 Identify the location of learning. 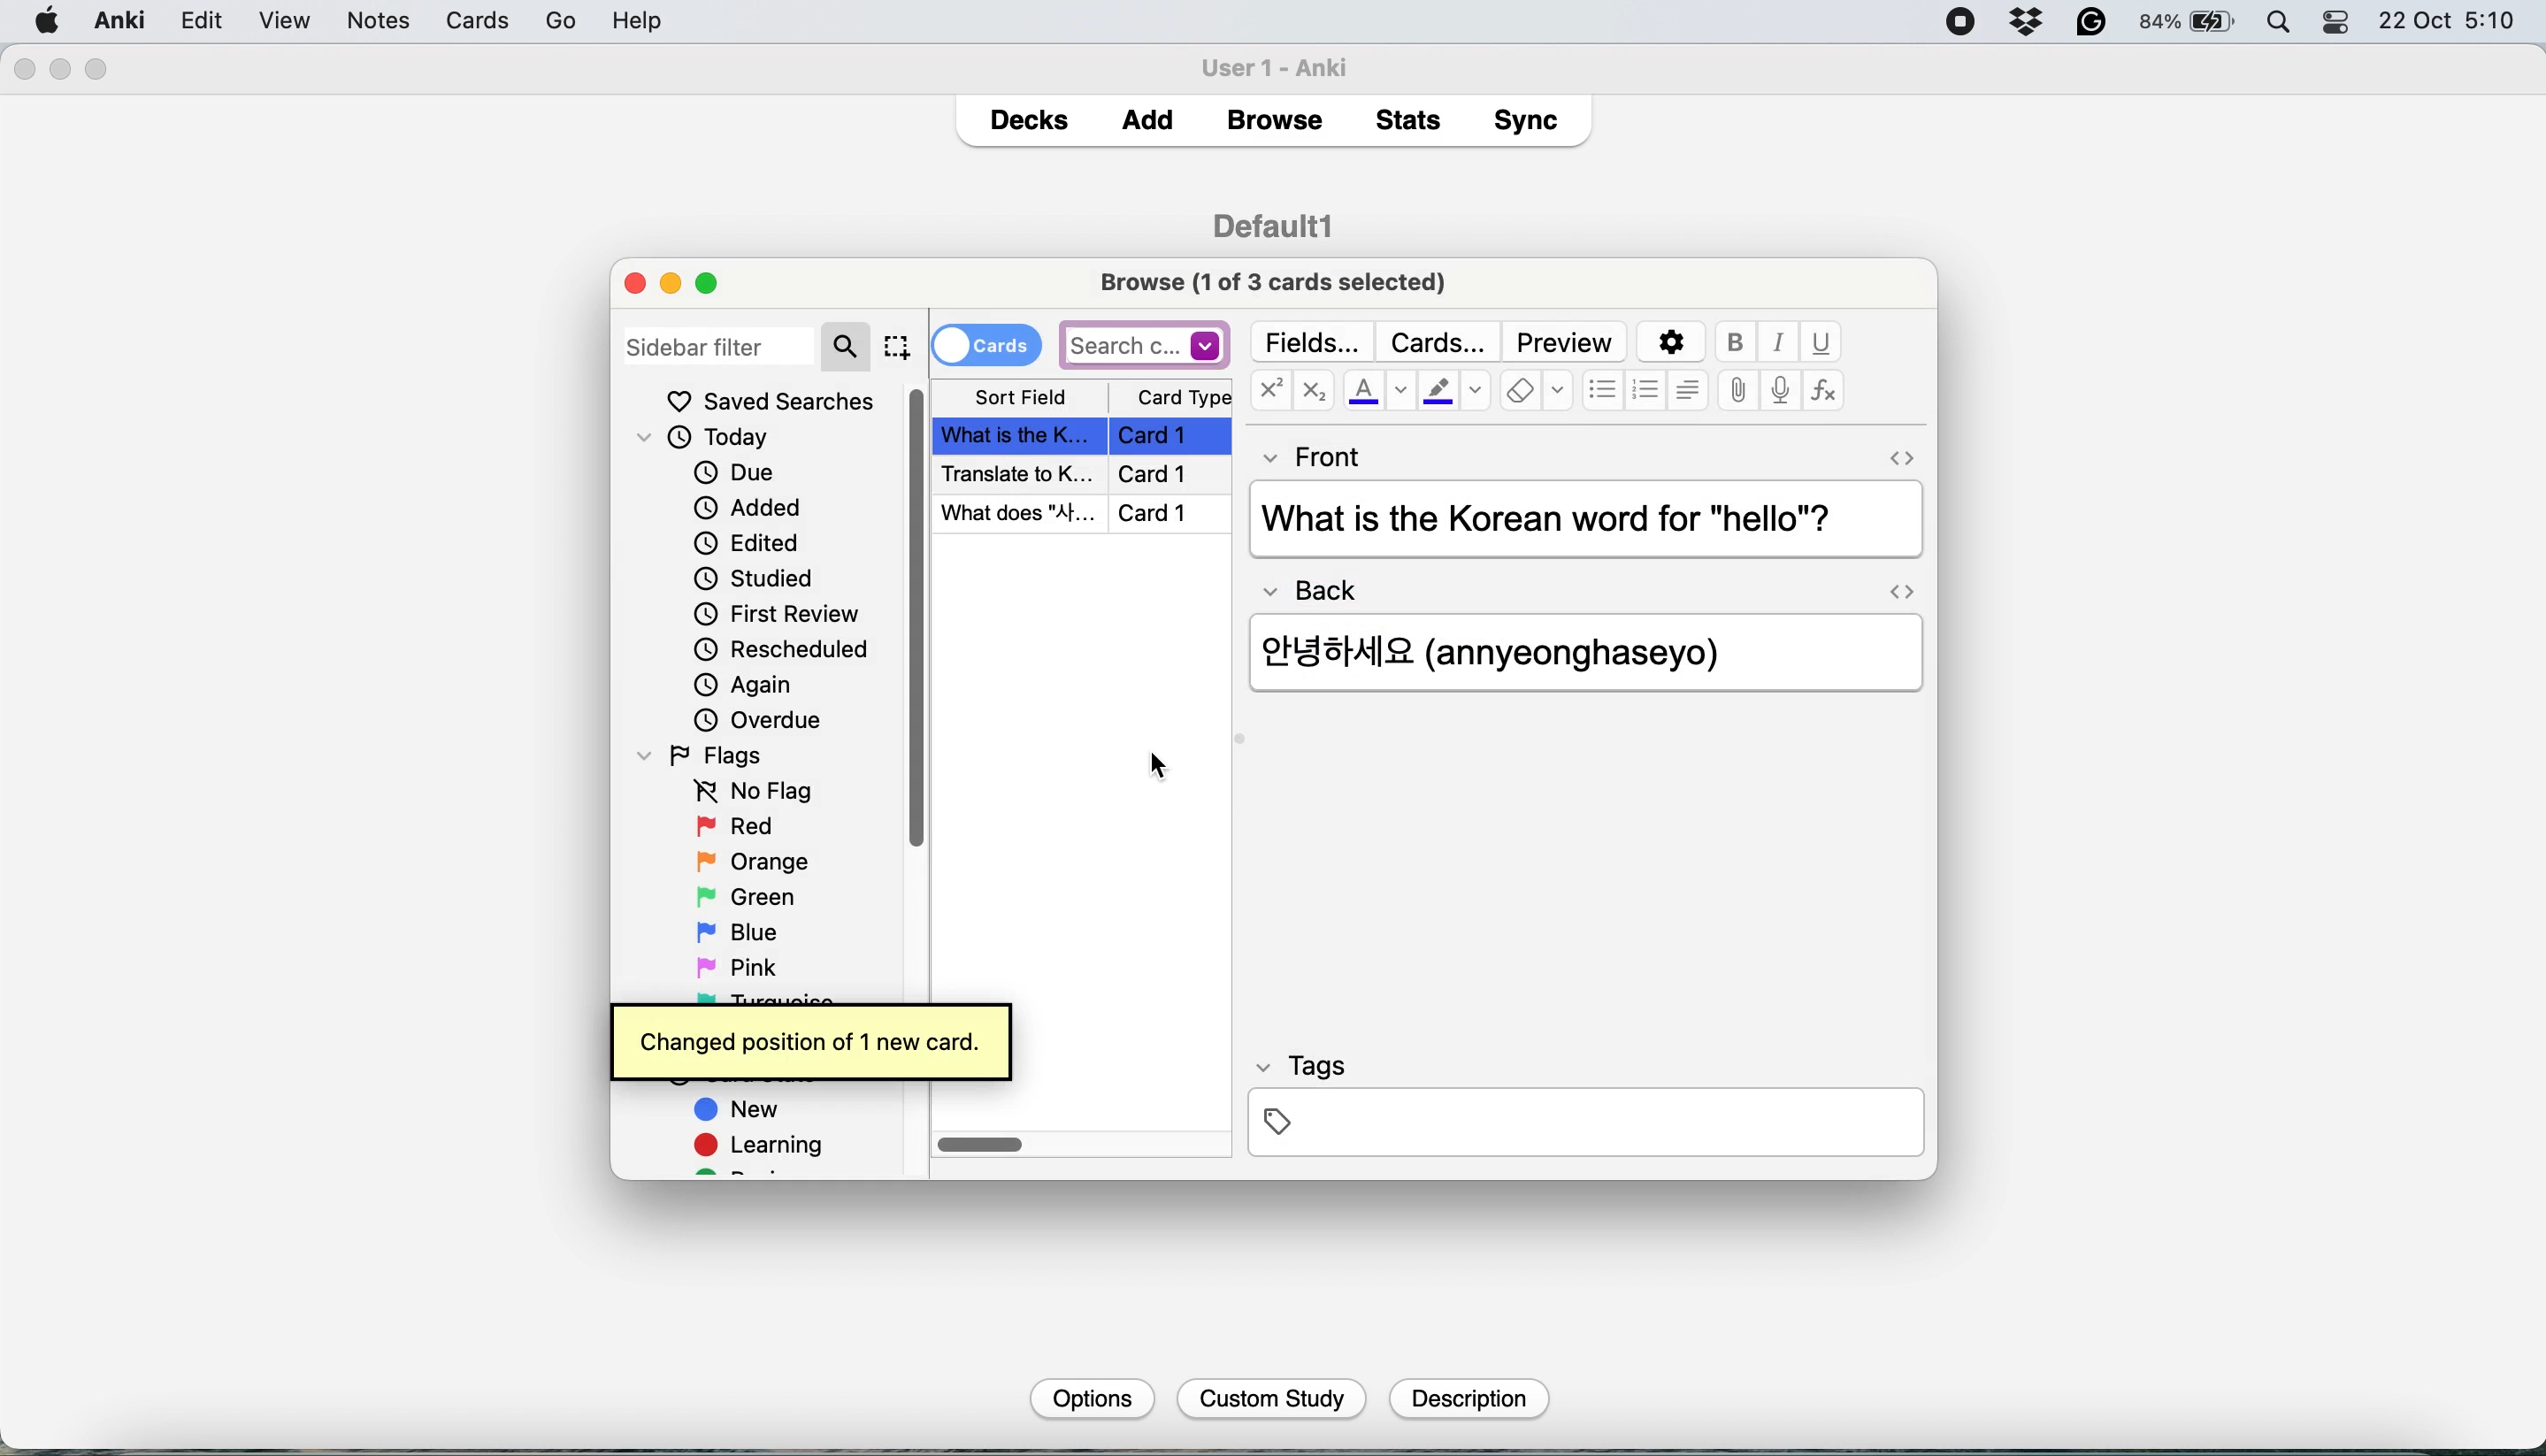
(766, 1148).